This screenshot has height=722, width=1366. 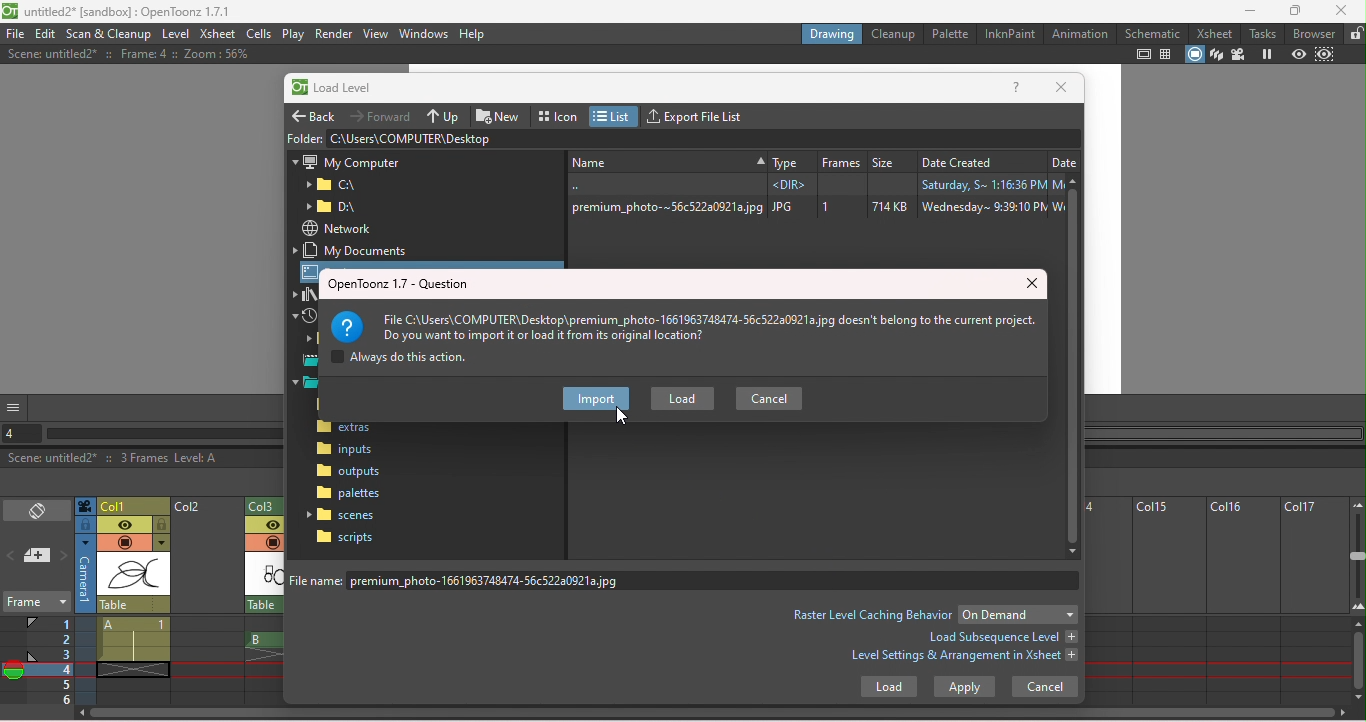 What do you see at coordinates (38, 512) in the screenshot?
I see `Toggle Xsheet/Timeline` at bounding box center [38, 512].